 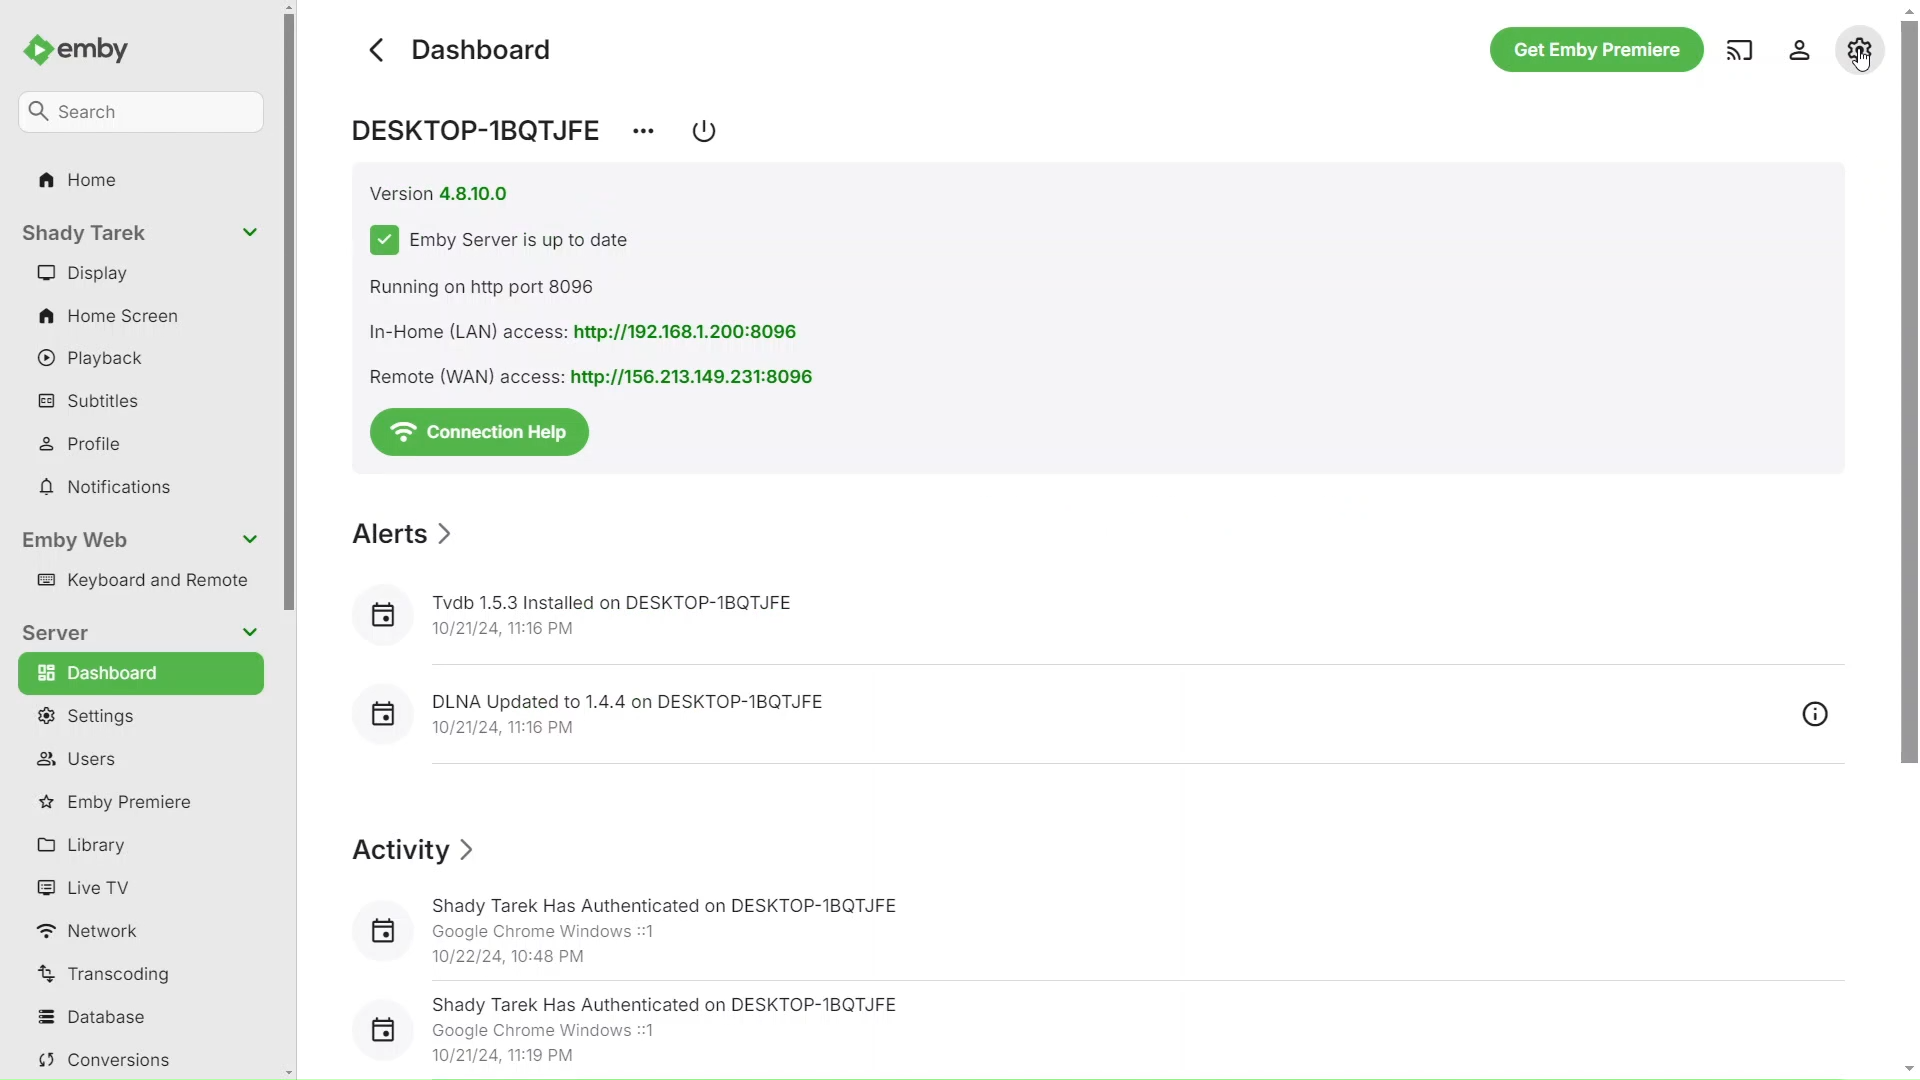 What do you see at coordinates (1802, 49) in the screenshot?
I see `manage profile` at bounding box center [1802, 49].